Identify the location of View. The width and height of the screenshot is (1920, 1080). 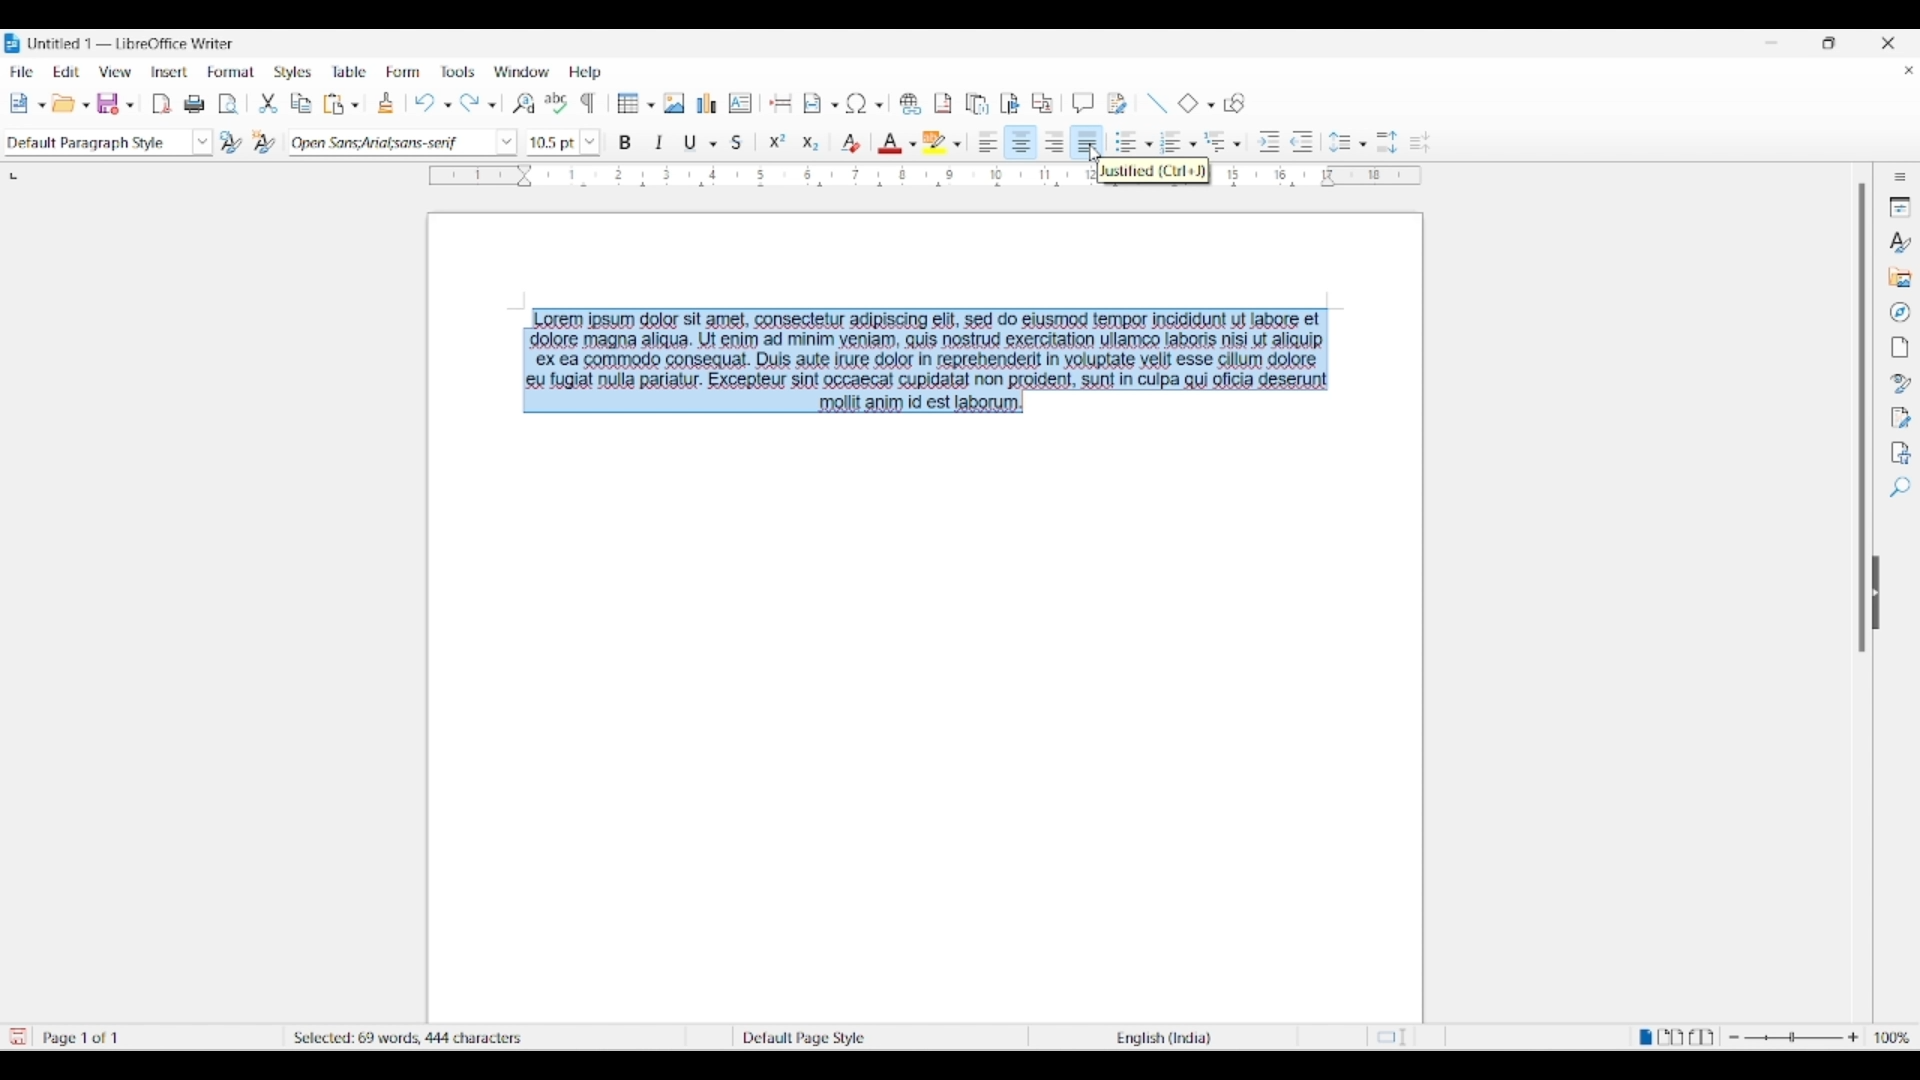
(116, 72).